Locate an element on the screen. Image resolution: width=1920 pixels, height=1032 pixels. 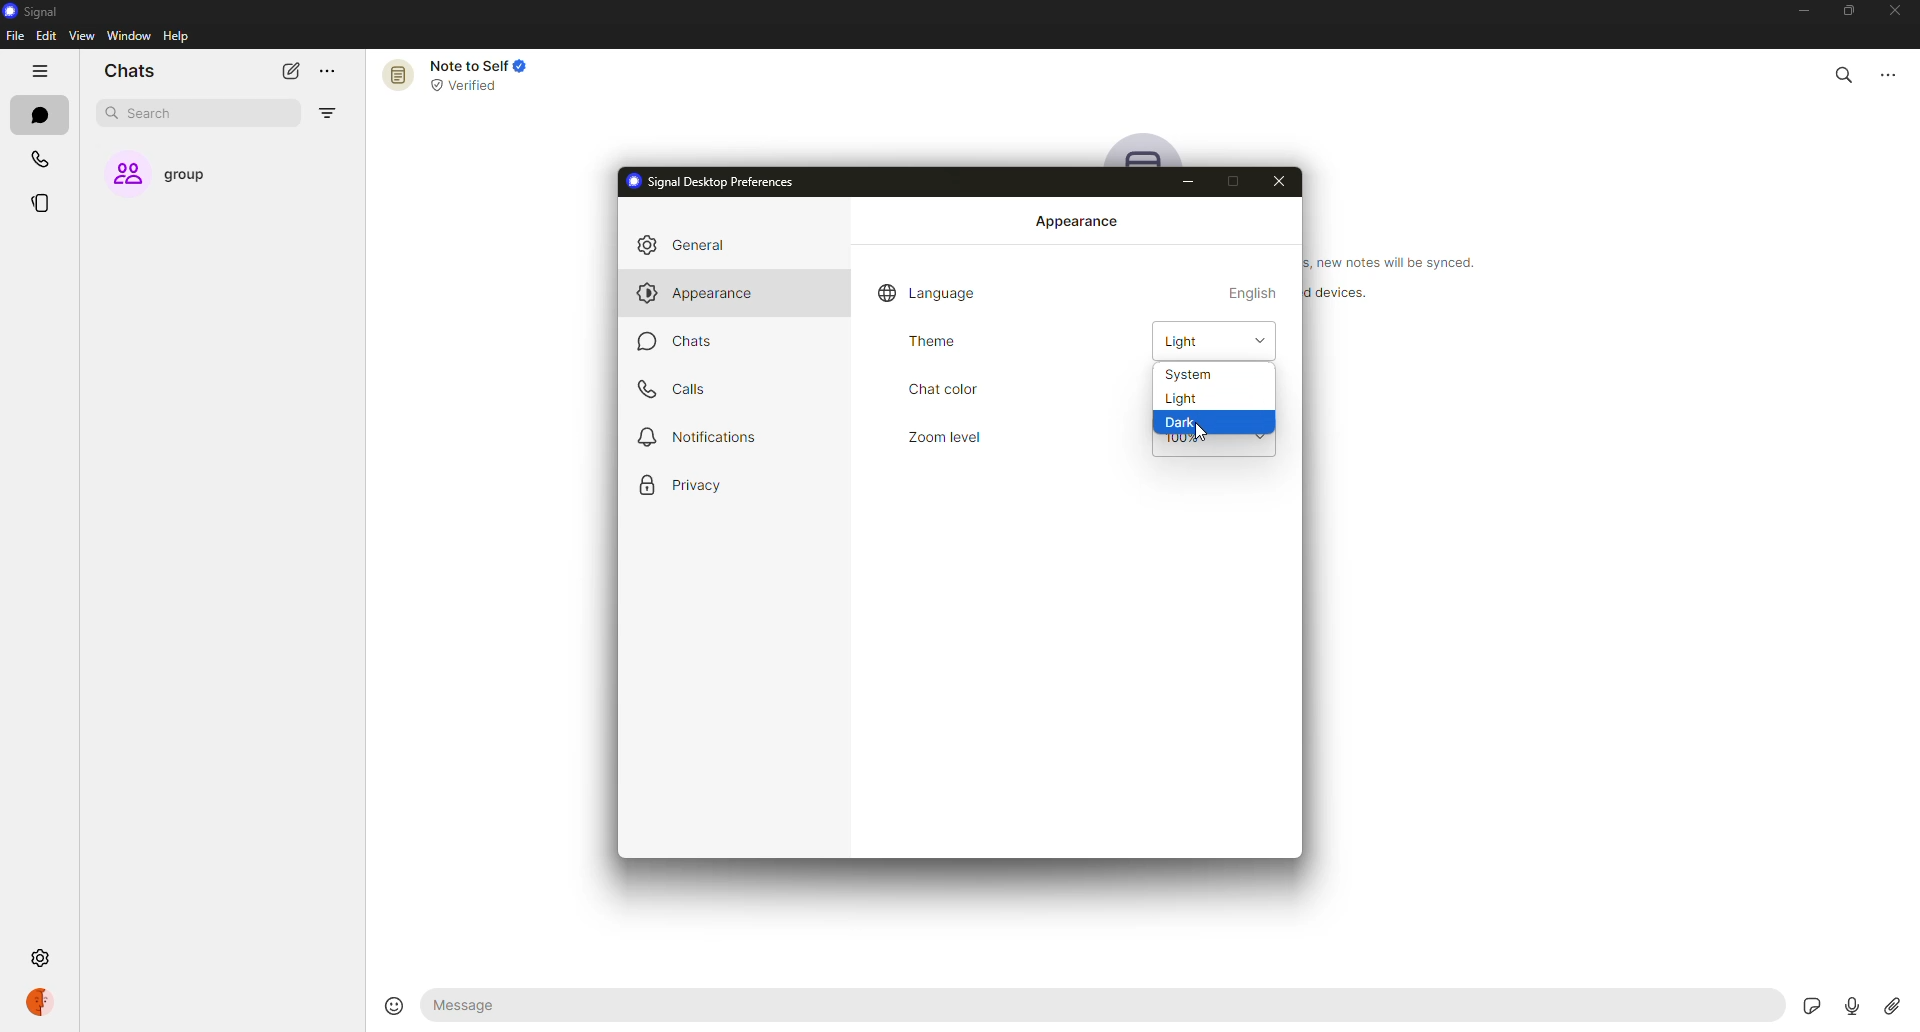
settings is located at coordinates (39, 958).